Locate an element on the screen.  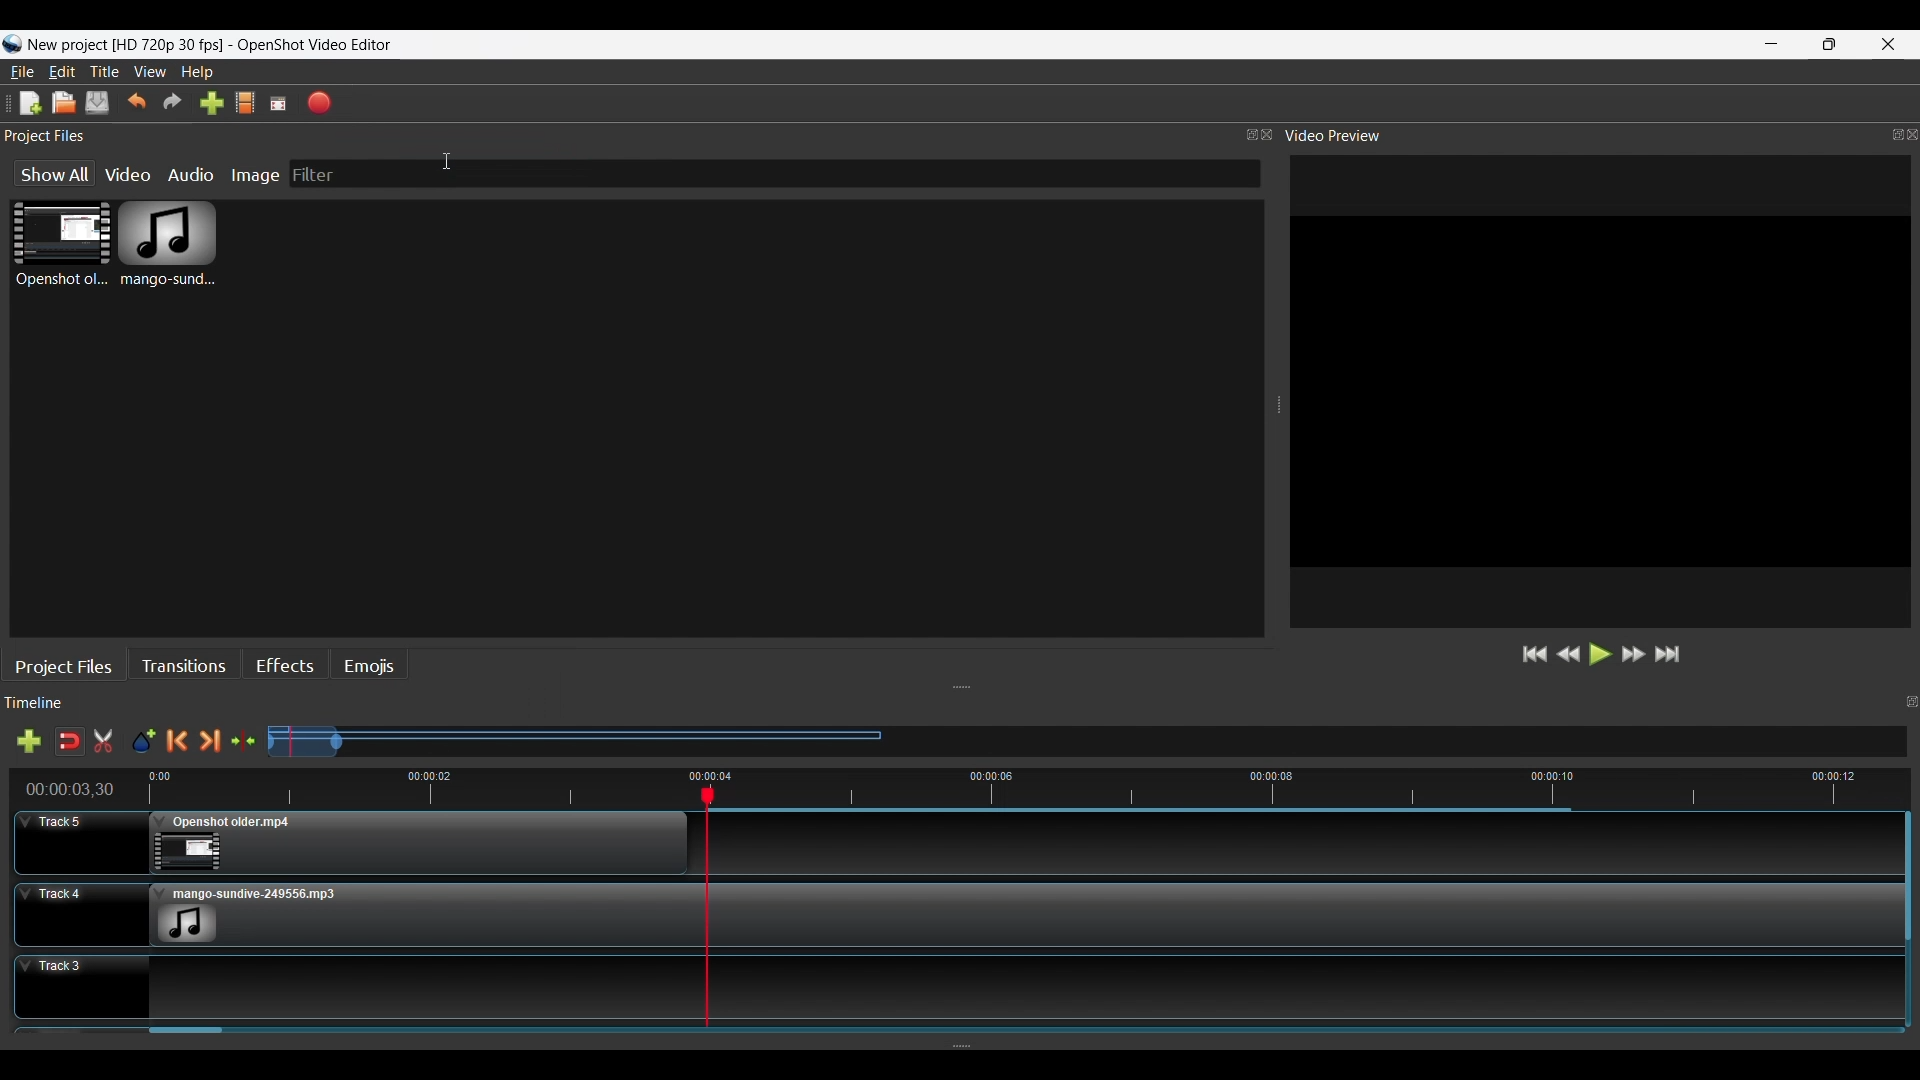
Jump to Start is located at coordinates (1535, 654).